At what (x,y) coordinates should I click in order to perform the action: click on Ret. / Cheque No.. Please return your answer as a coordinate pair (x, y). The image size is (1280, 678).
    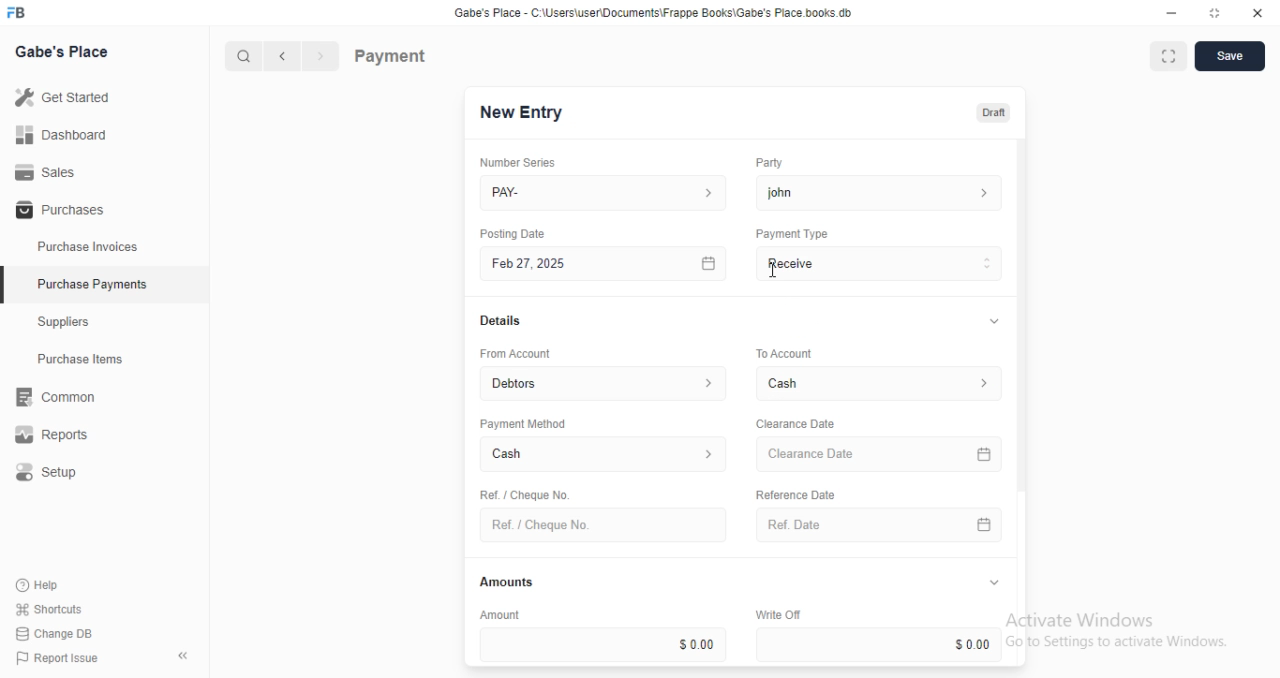
    Looking at the image, I should click on (522, 493).